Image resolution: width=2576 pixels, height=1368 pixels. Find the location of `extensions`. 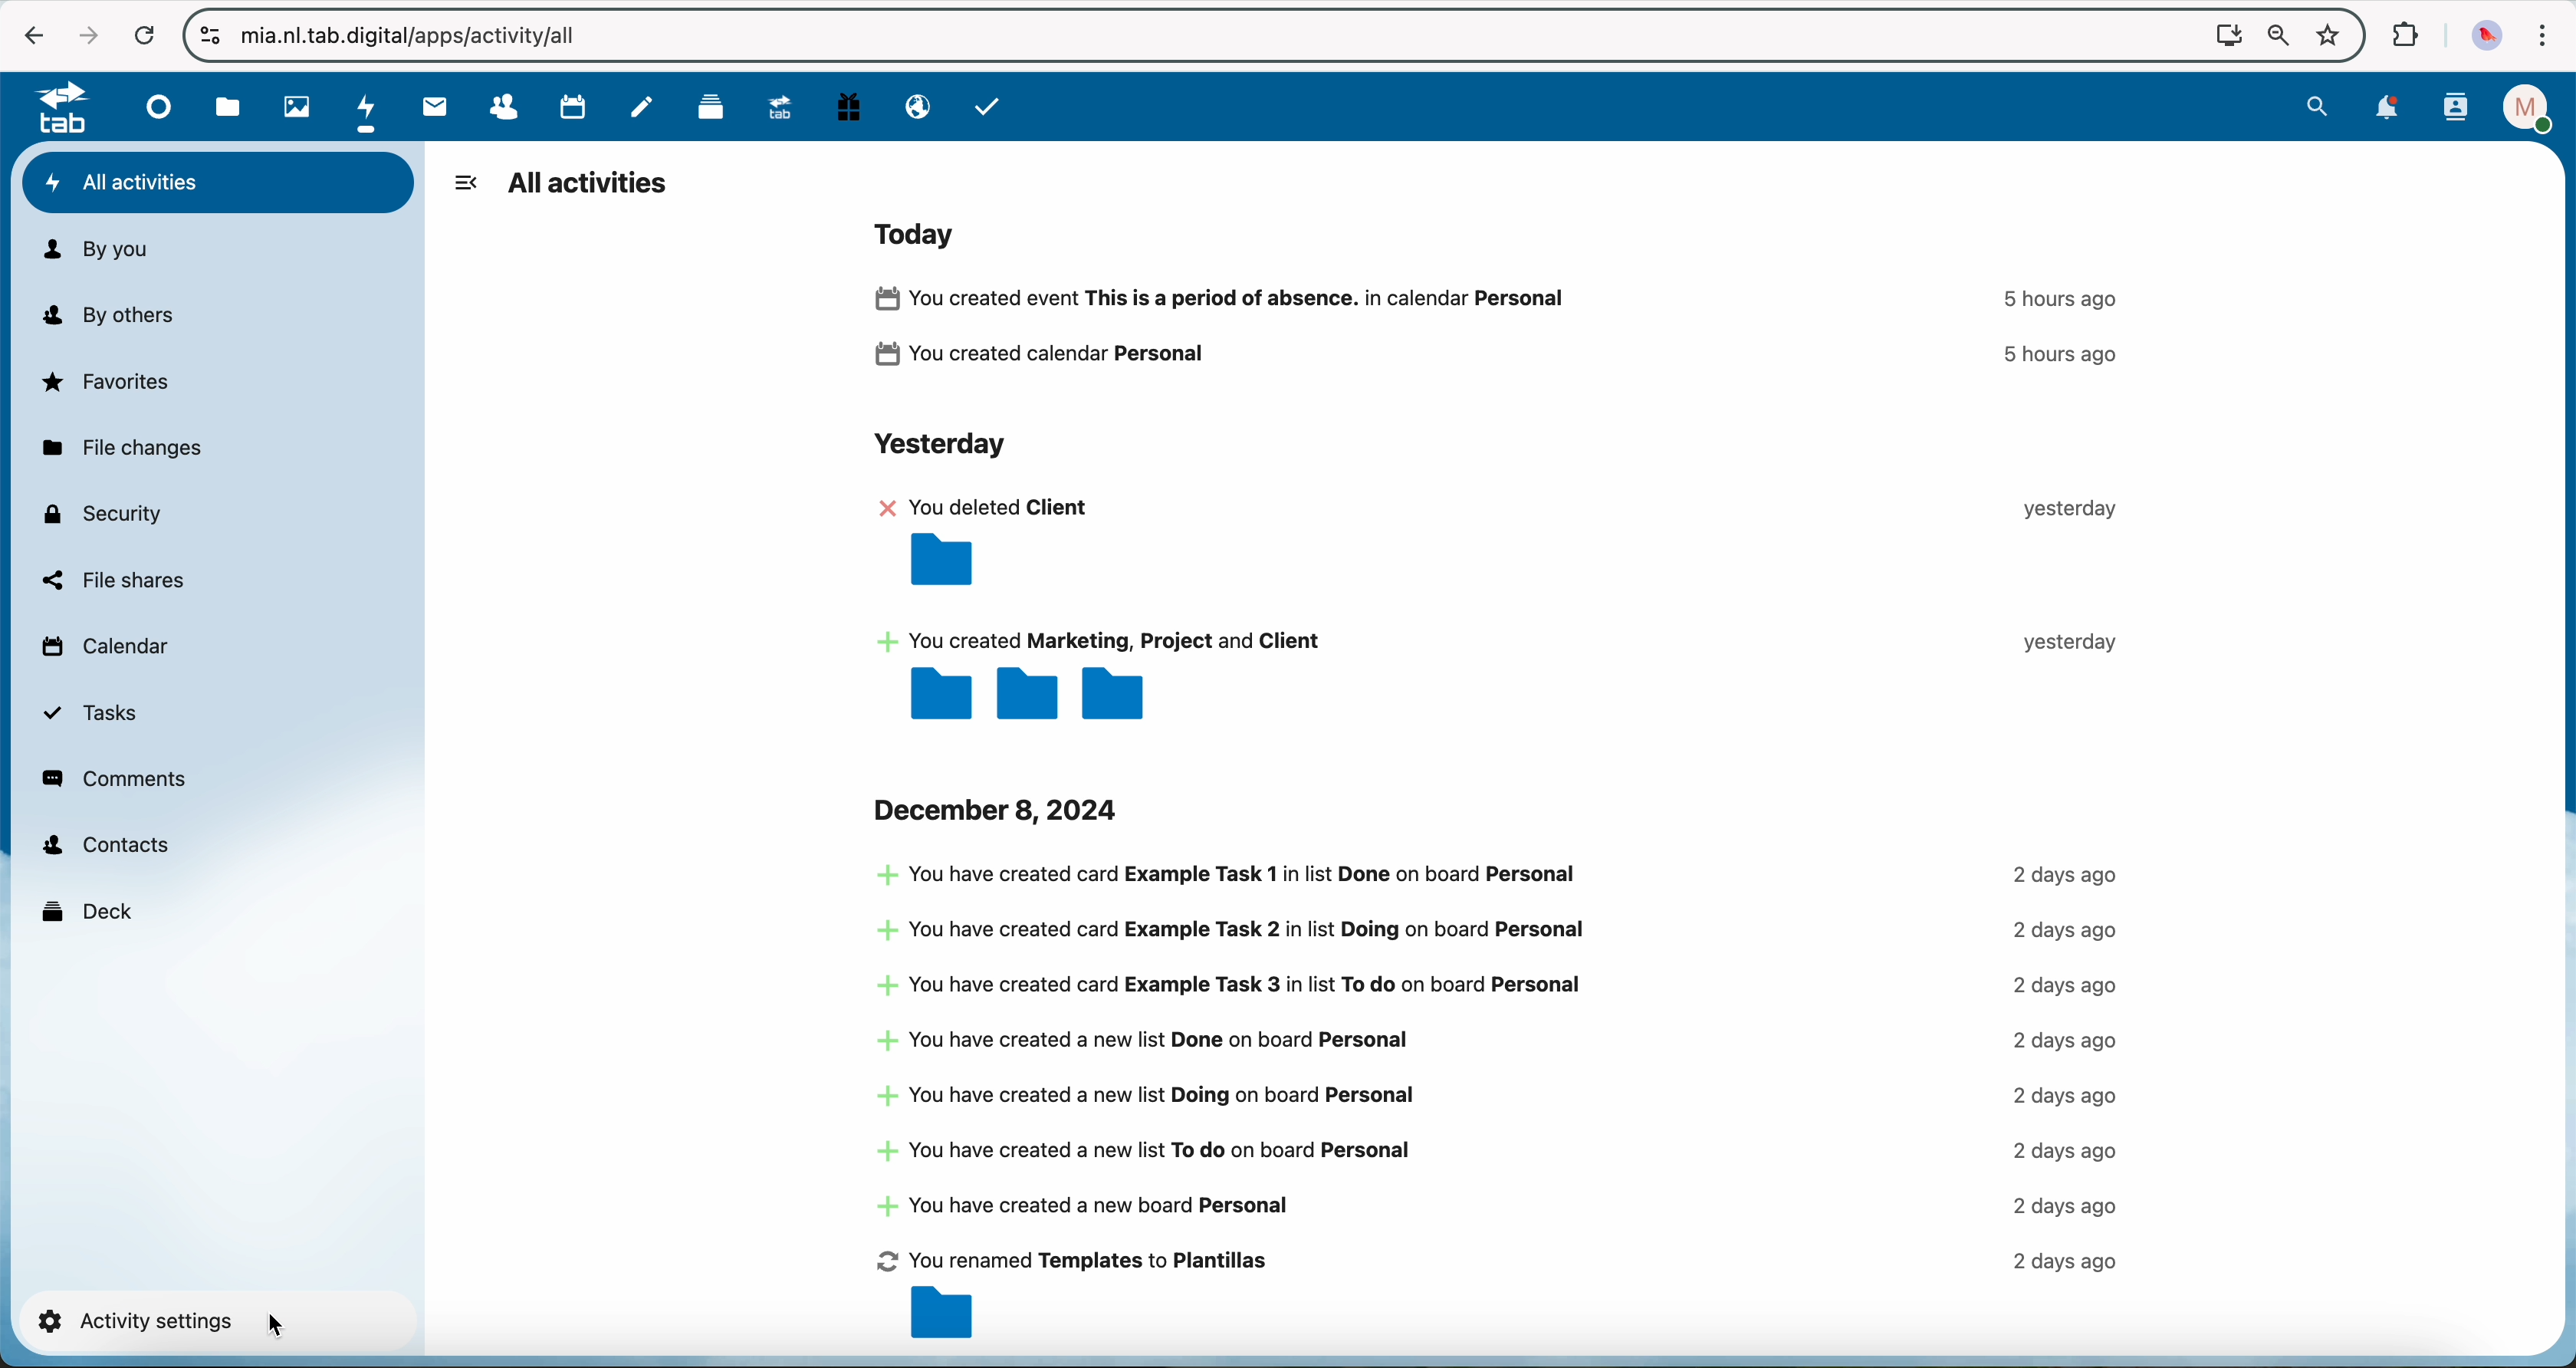

extensions is located at coordinates (2401, 33).